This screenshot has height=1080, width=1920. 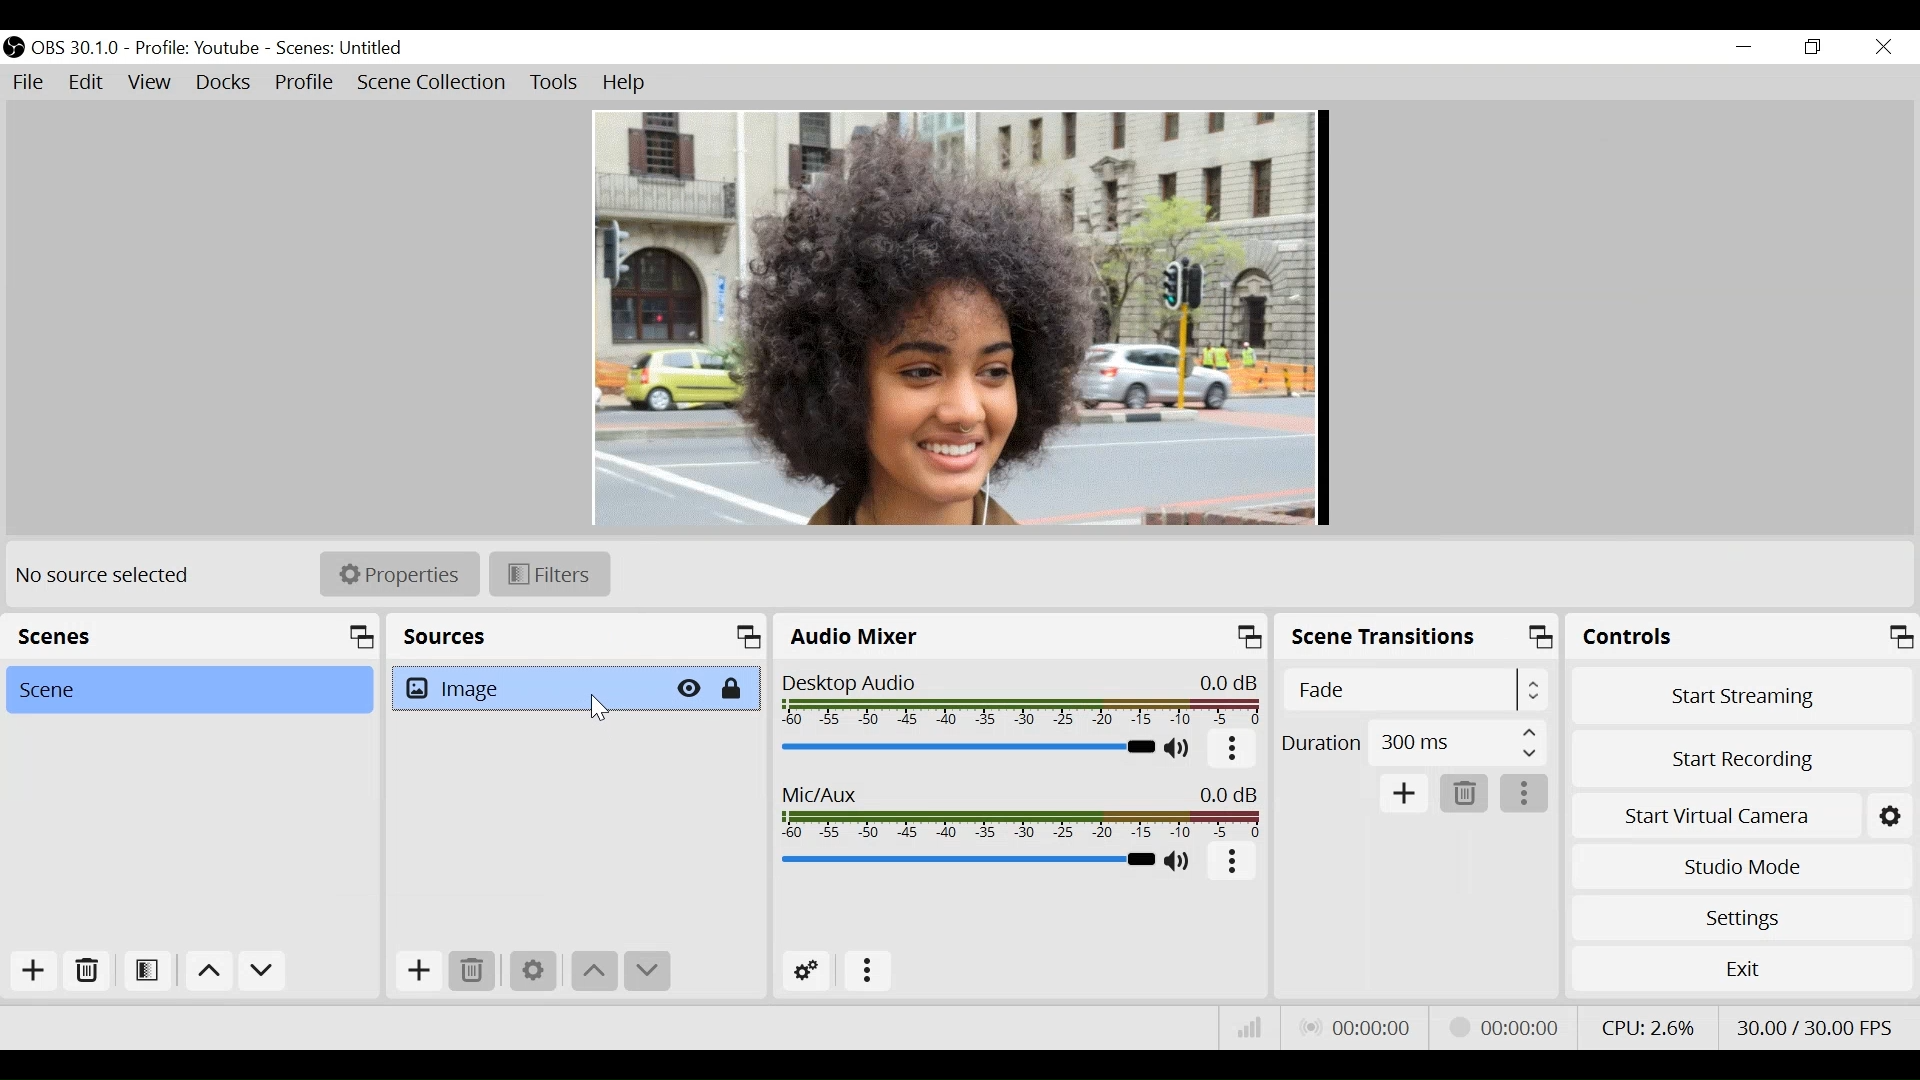 I want to click on minimize, so click(x=1743, y=48).